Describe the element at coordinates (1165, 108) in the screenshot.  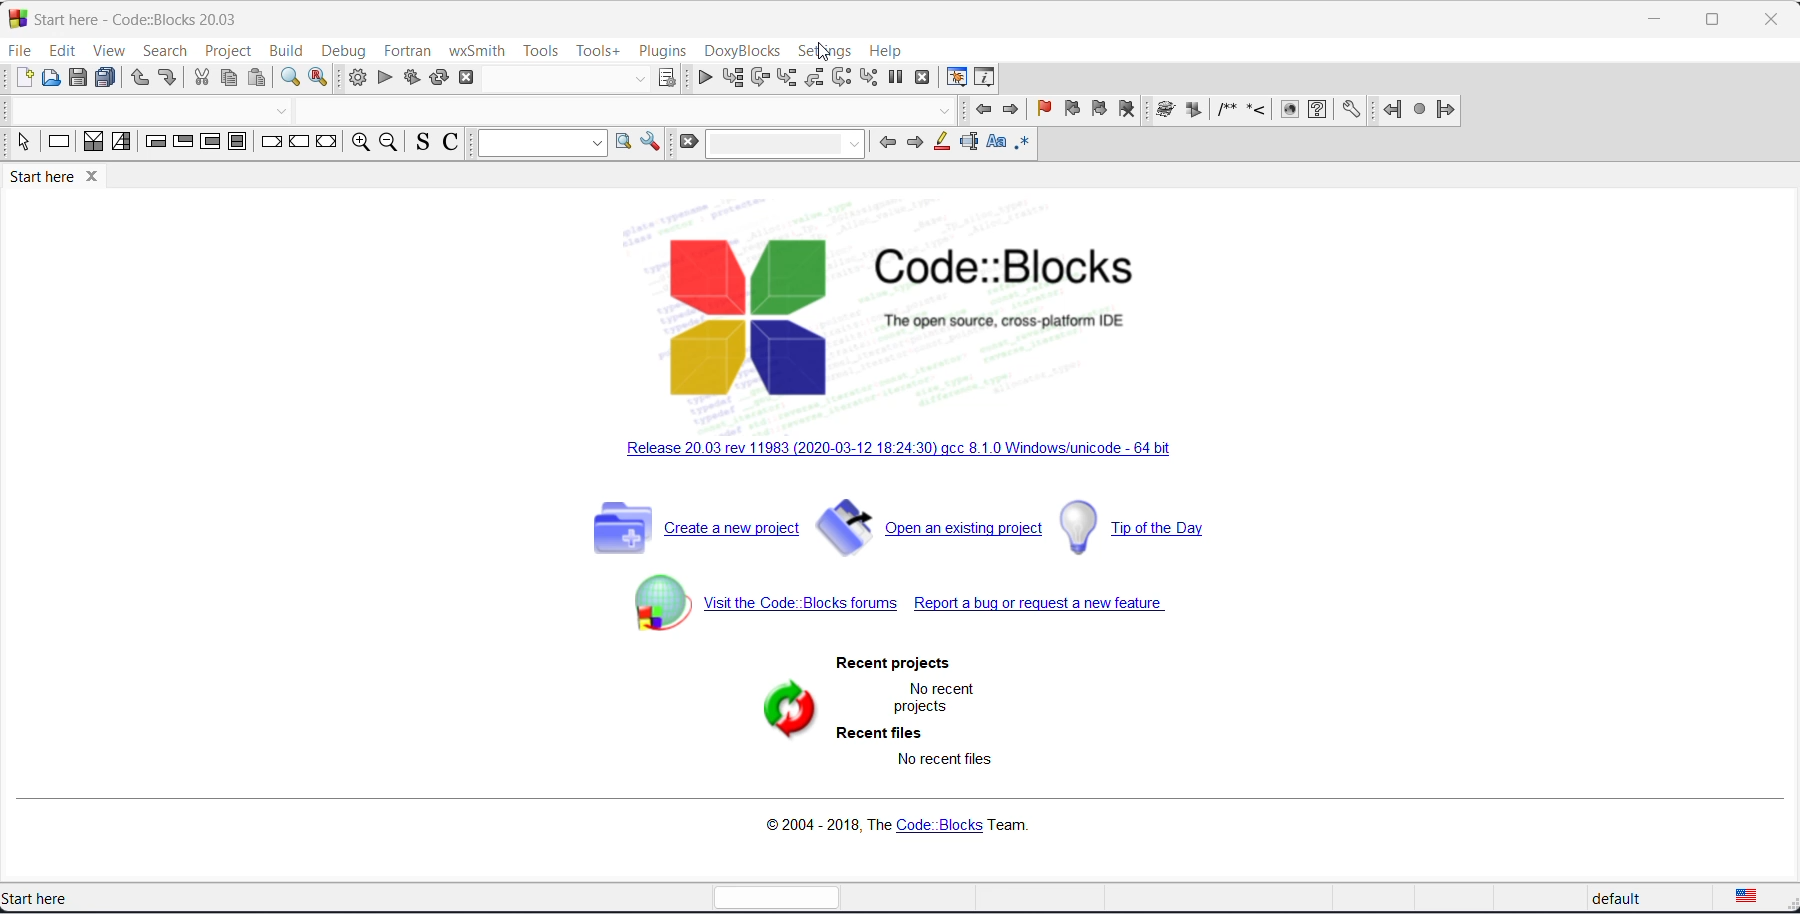
I see `block` at that location.